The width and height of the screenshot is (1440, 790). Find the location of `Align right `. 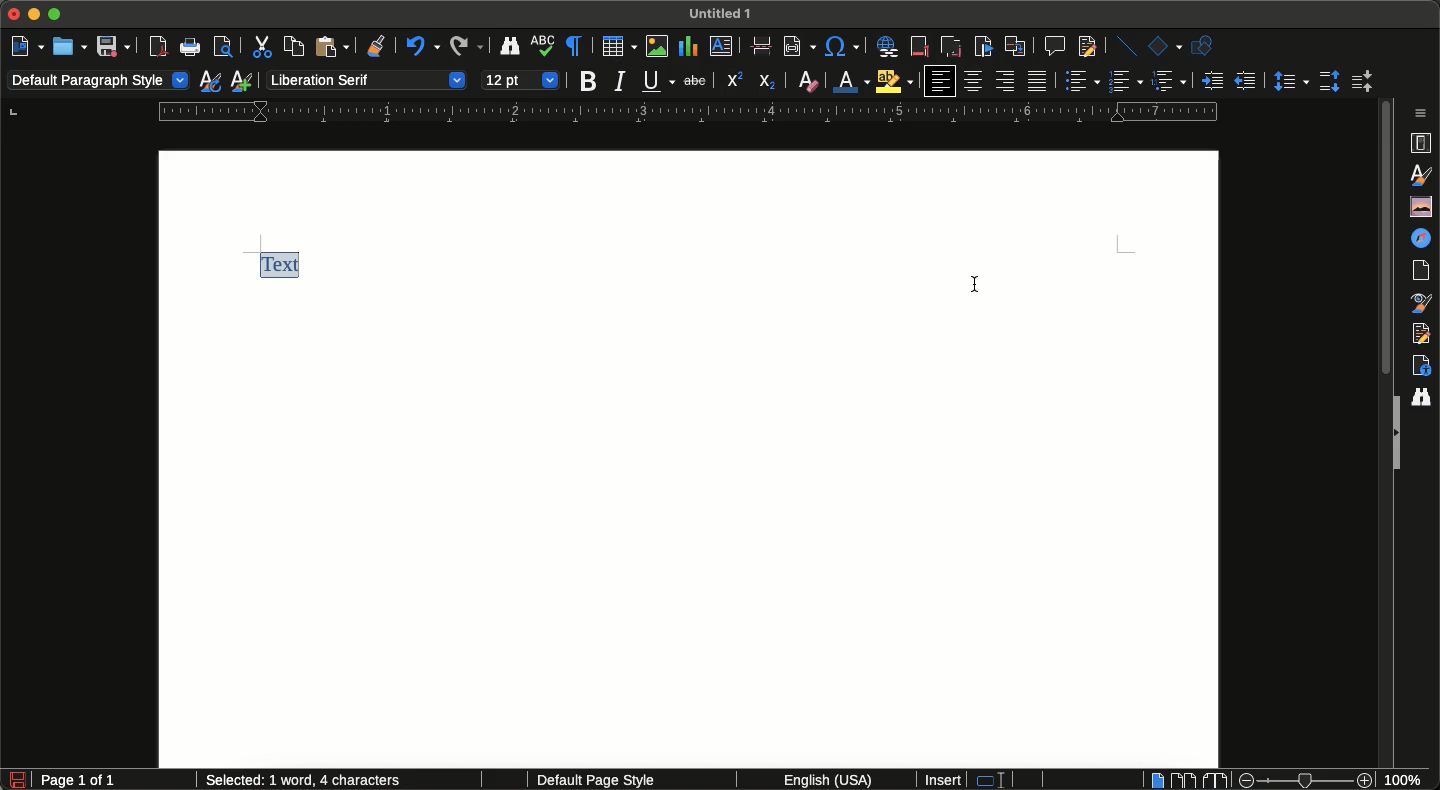

Align right  is located at coordinates (1005, 82).